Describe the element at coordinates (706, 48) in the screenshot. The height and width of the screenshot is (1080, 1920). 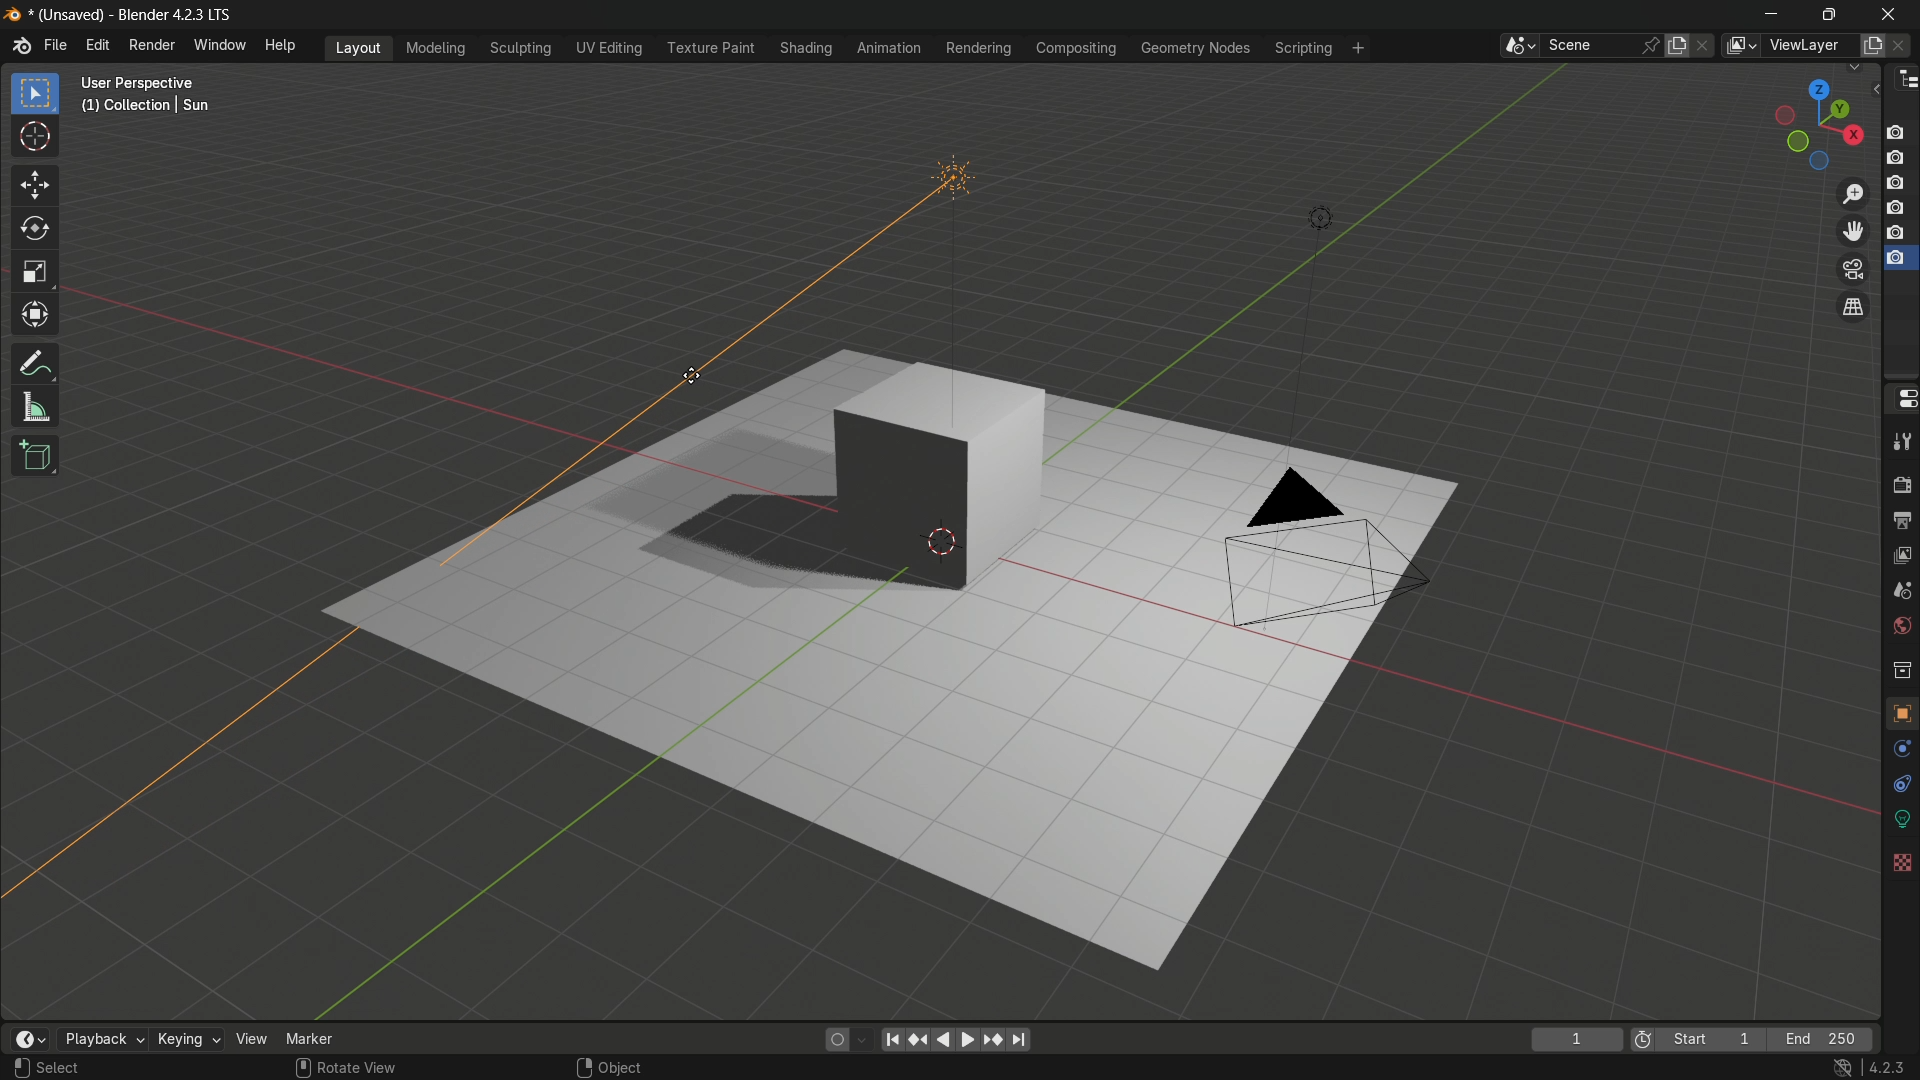
I see `texture paint` at that location.